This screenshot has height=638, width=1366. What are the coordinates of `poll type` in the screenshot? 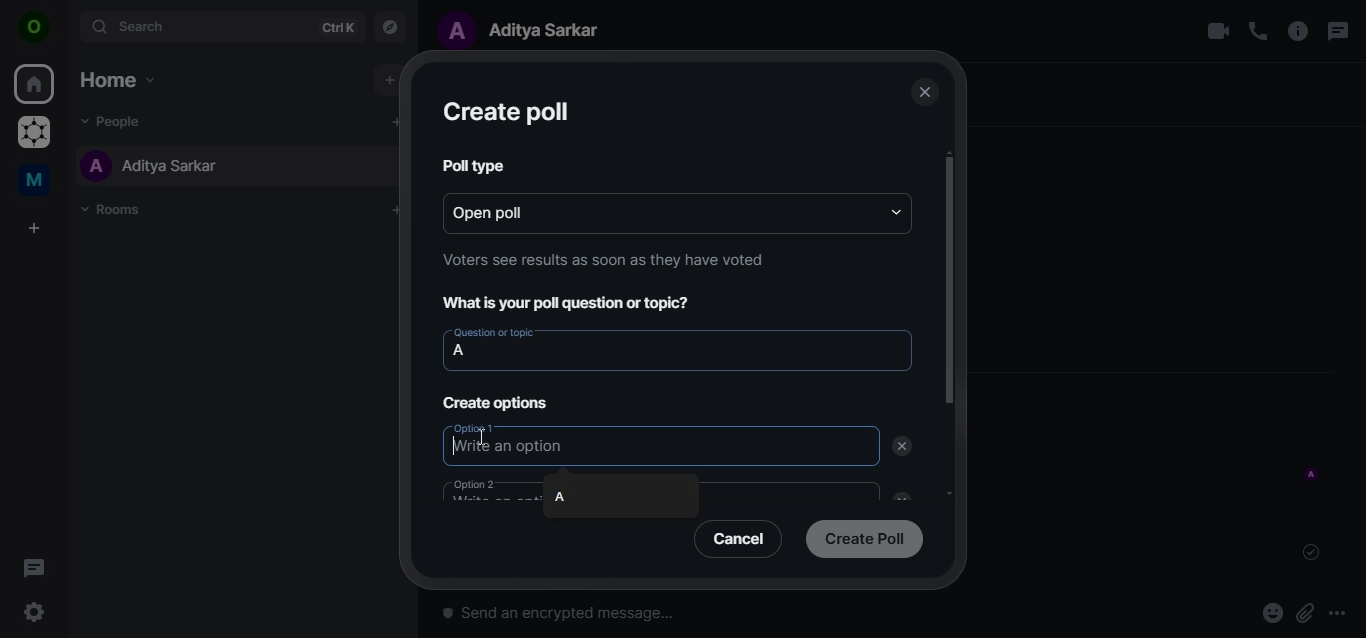 It's located at (470, 164).